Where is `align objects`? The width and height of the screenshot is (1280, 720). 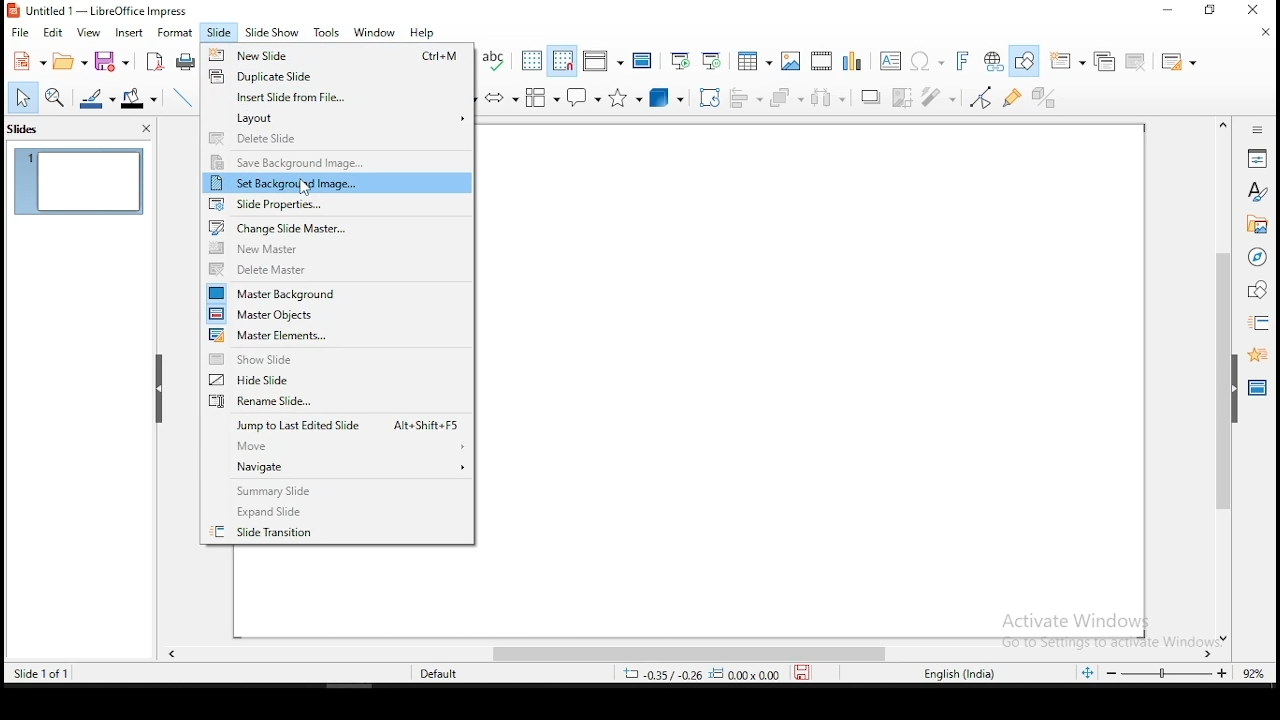
align objects is located at coordinates (747, 100).